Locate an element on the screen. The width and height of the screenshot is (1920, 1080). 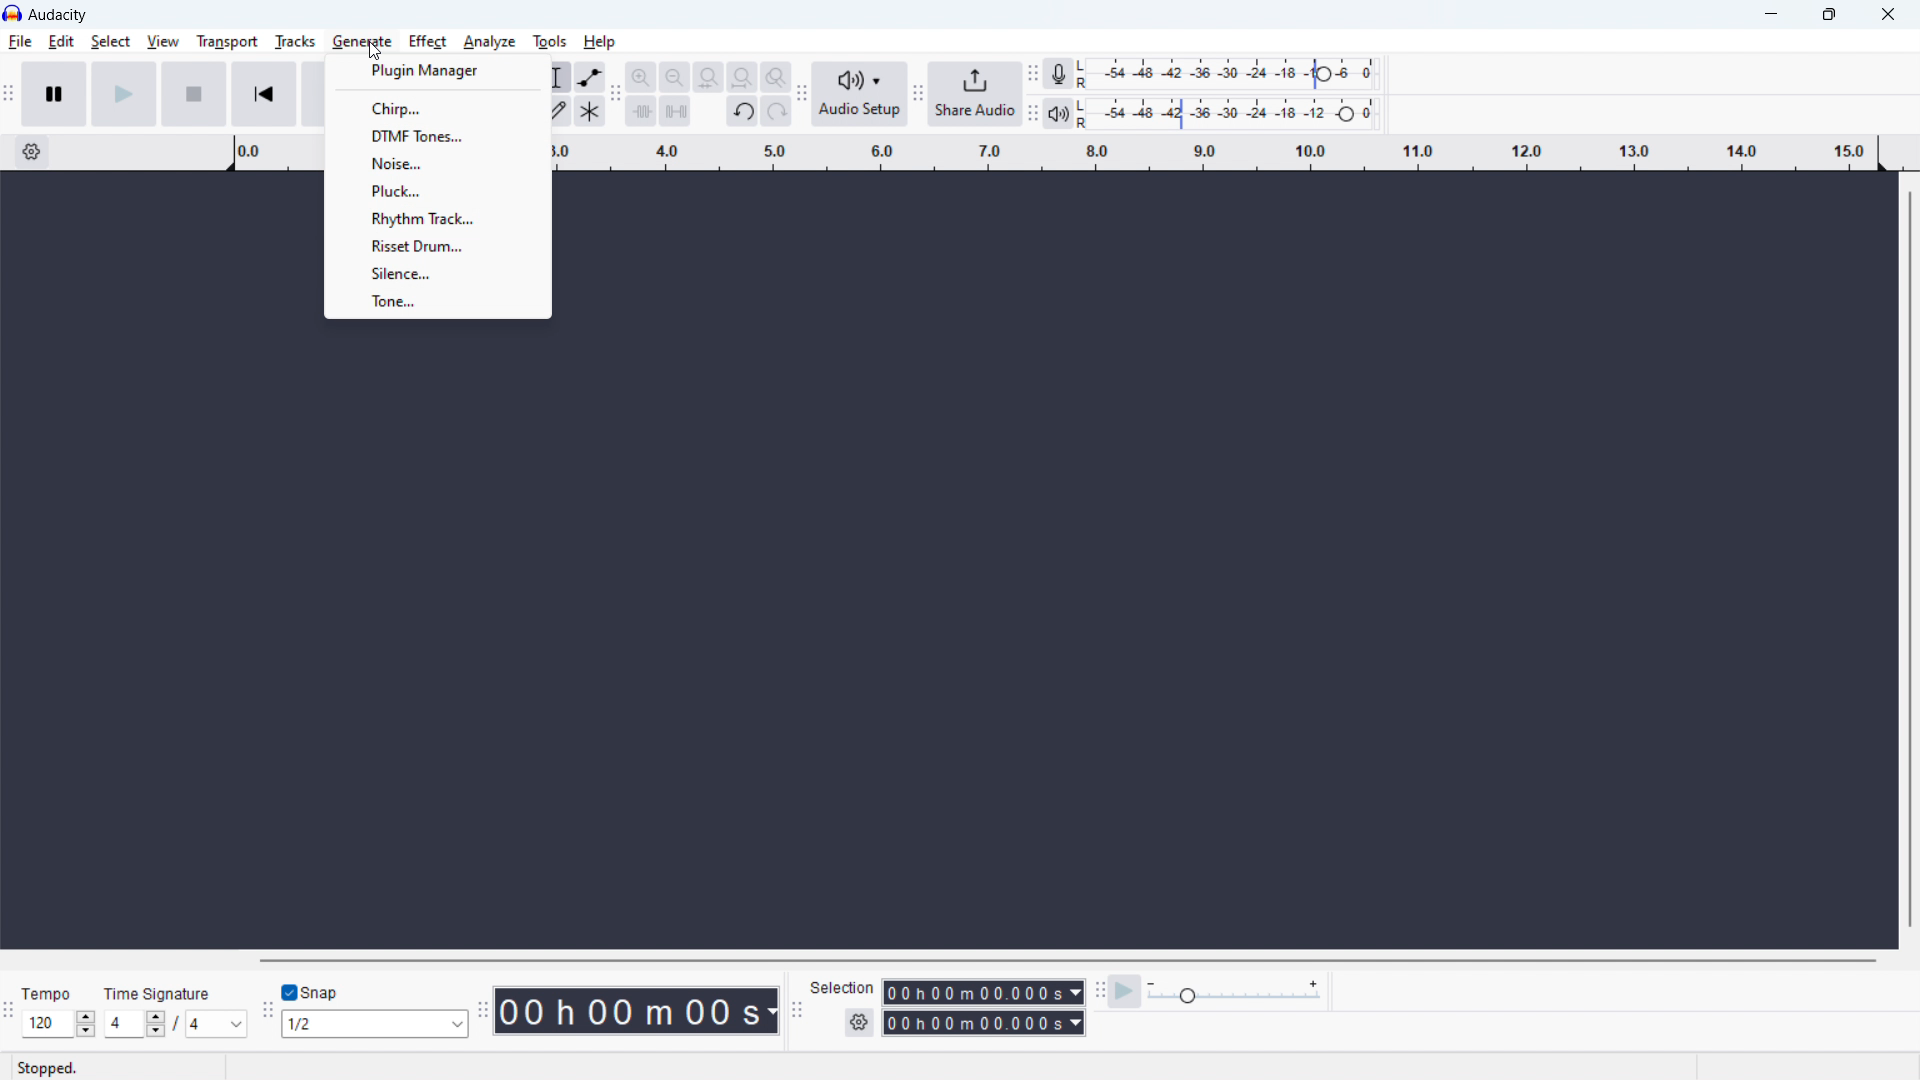
timestamp is located at coordinates (639, 1011).